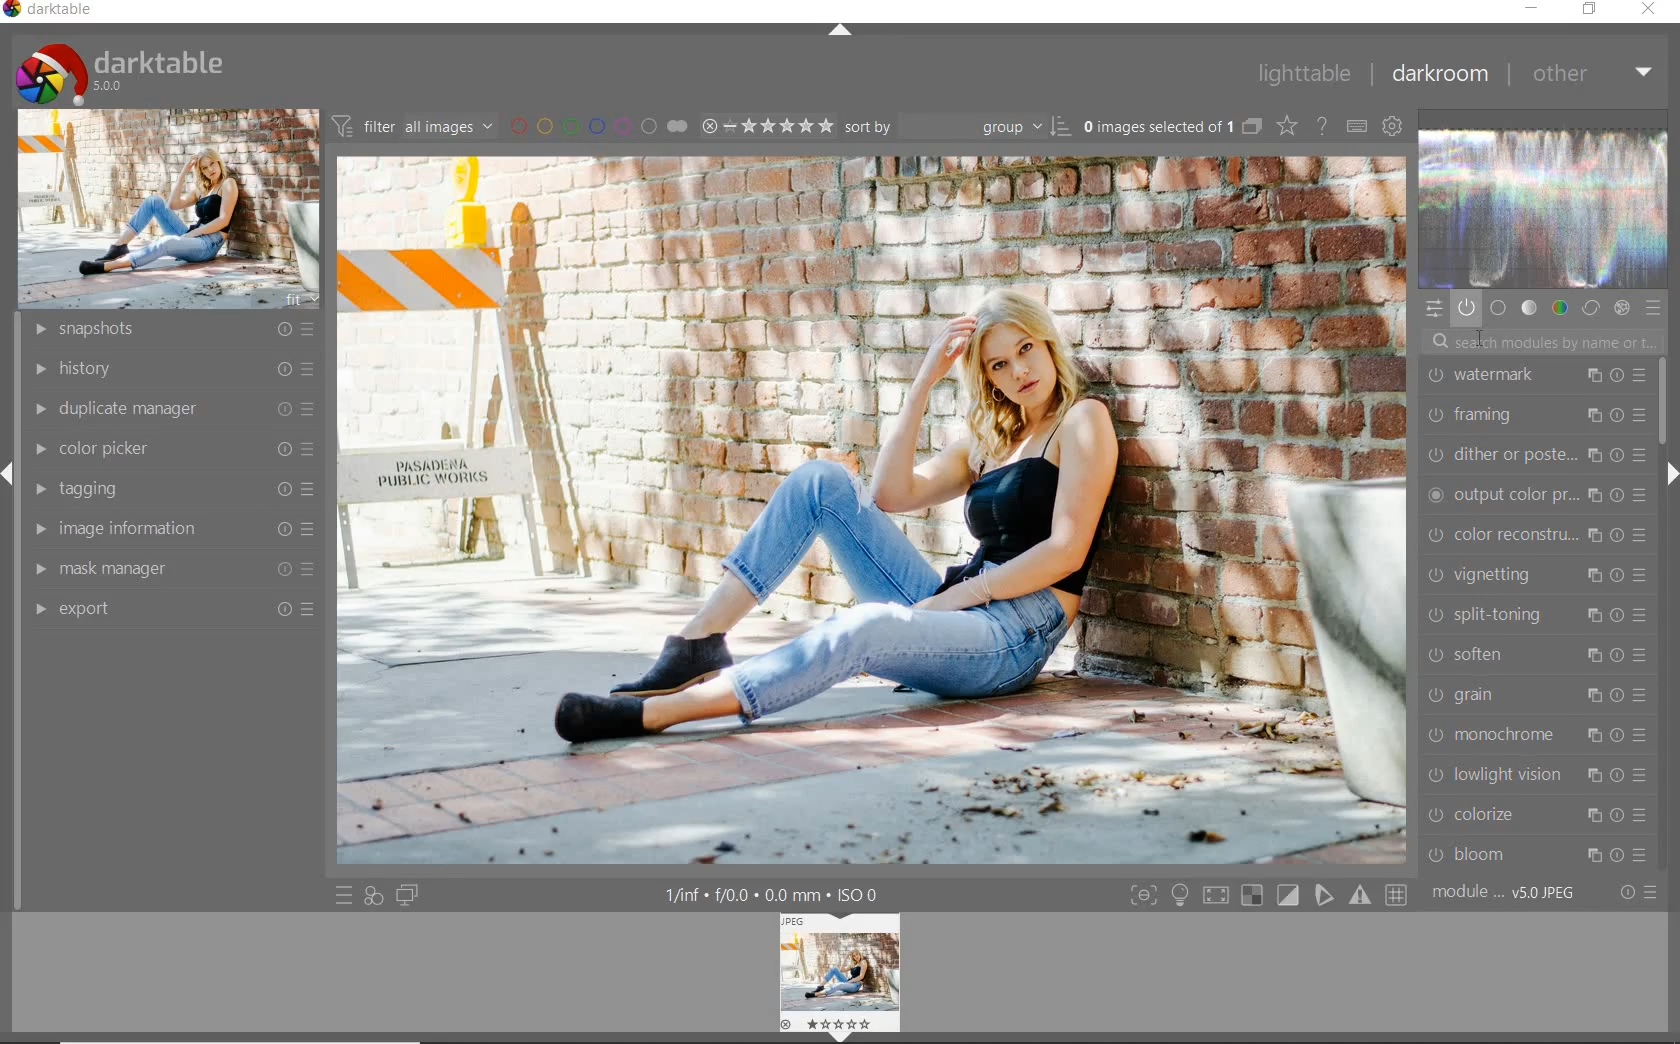  I want to click on dither or paste, so click(1532, 458).